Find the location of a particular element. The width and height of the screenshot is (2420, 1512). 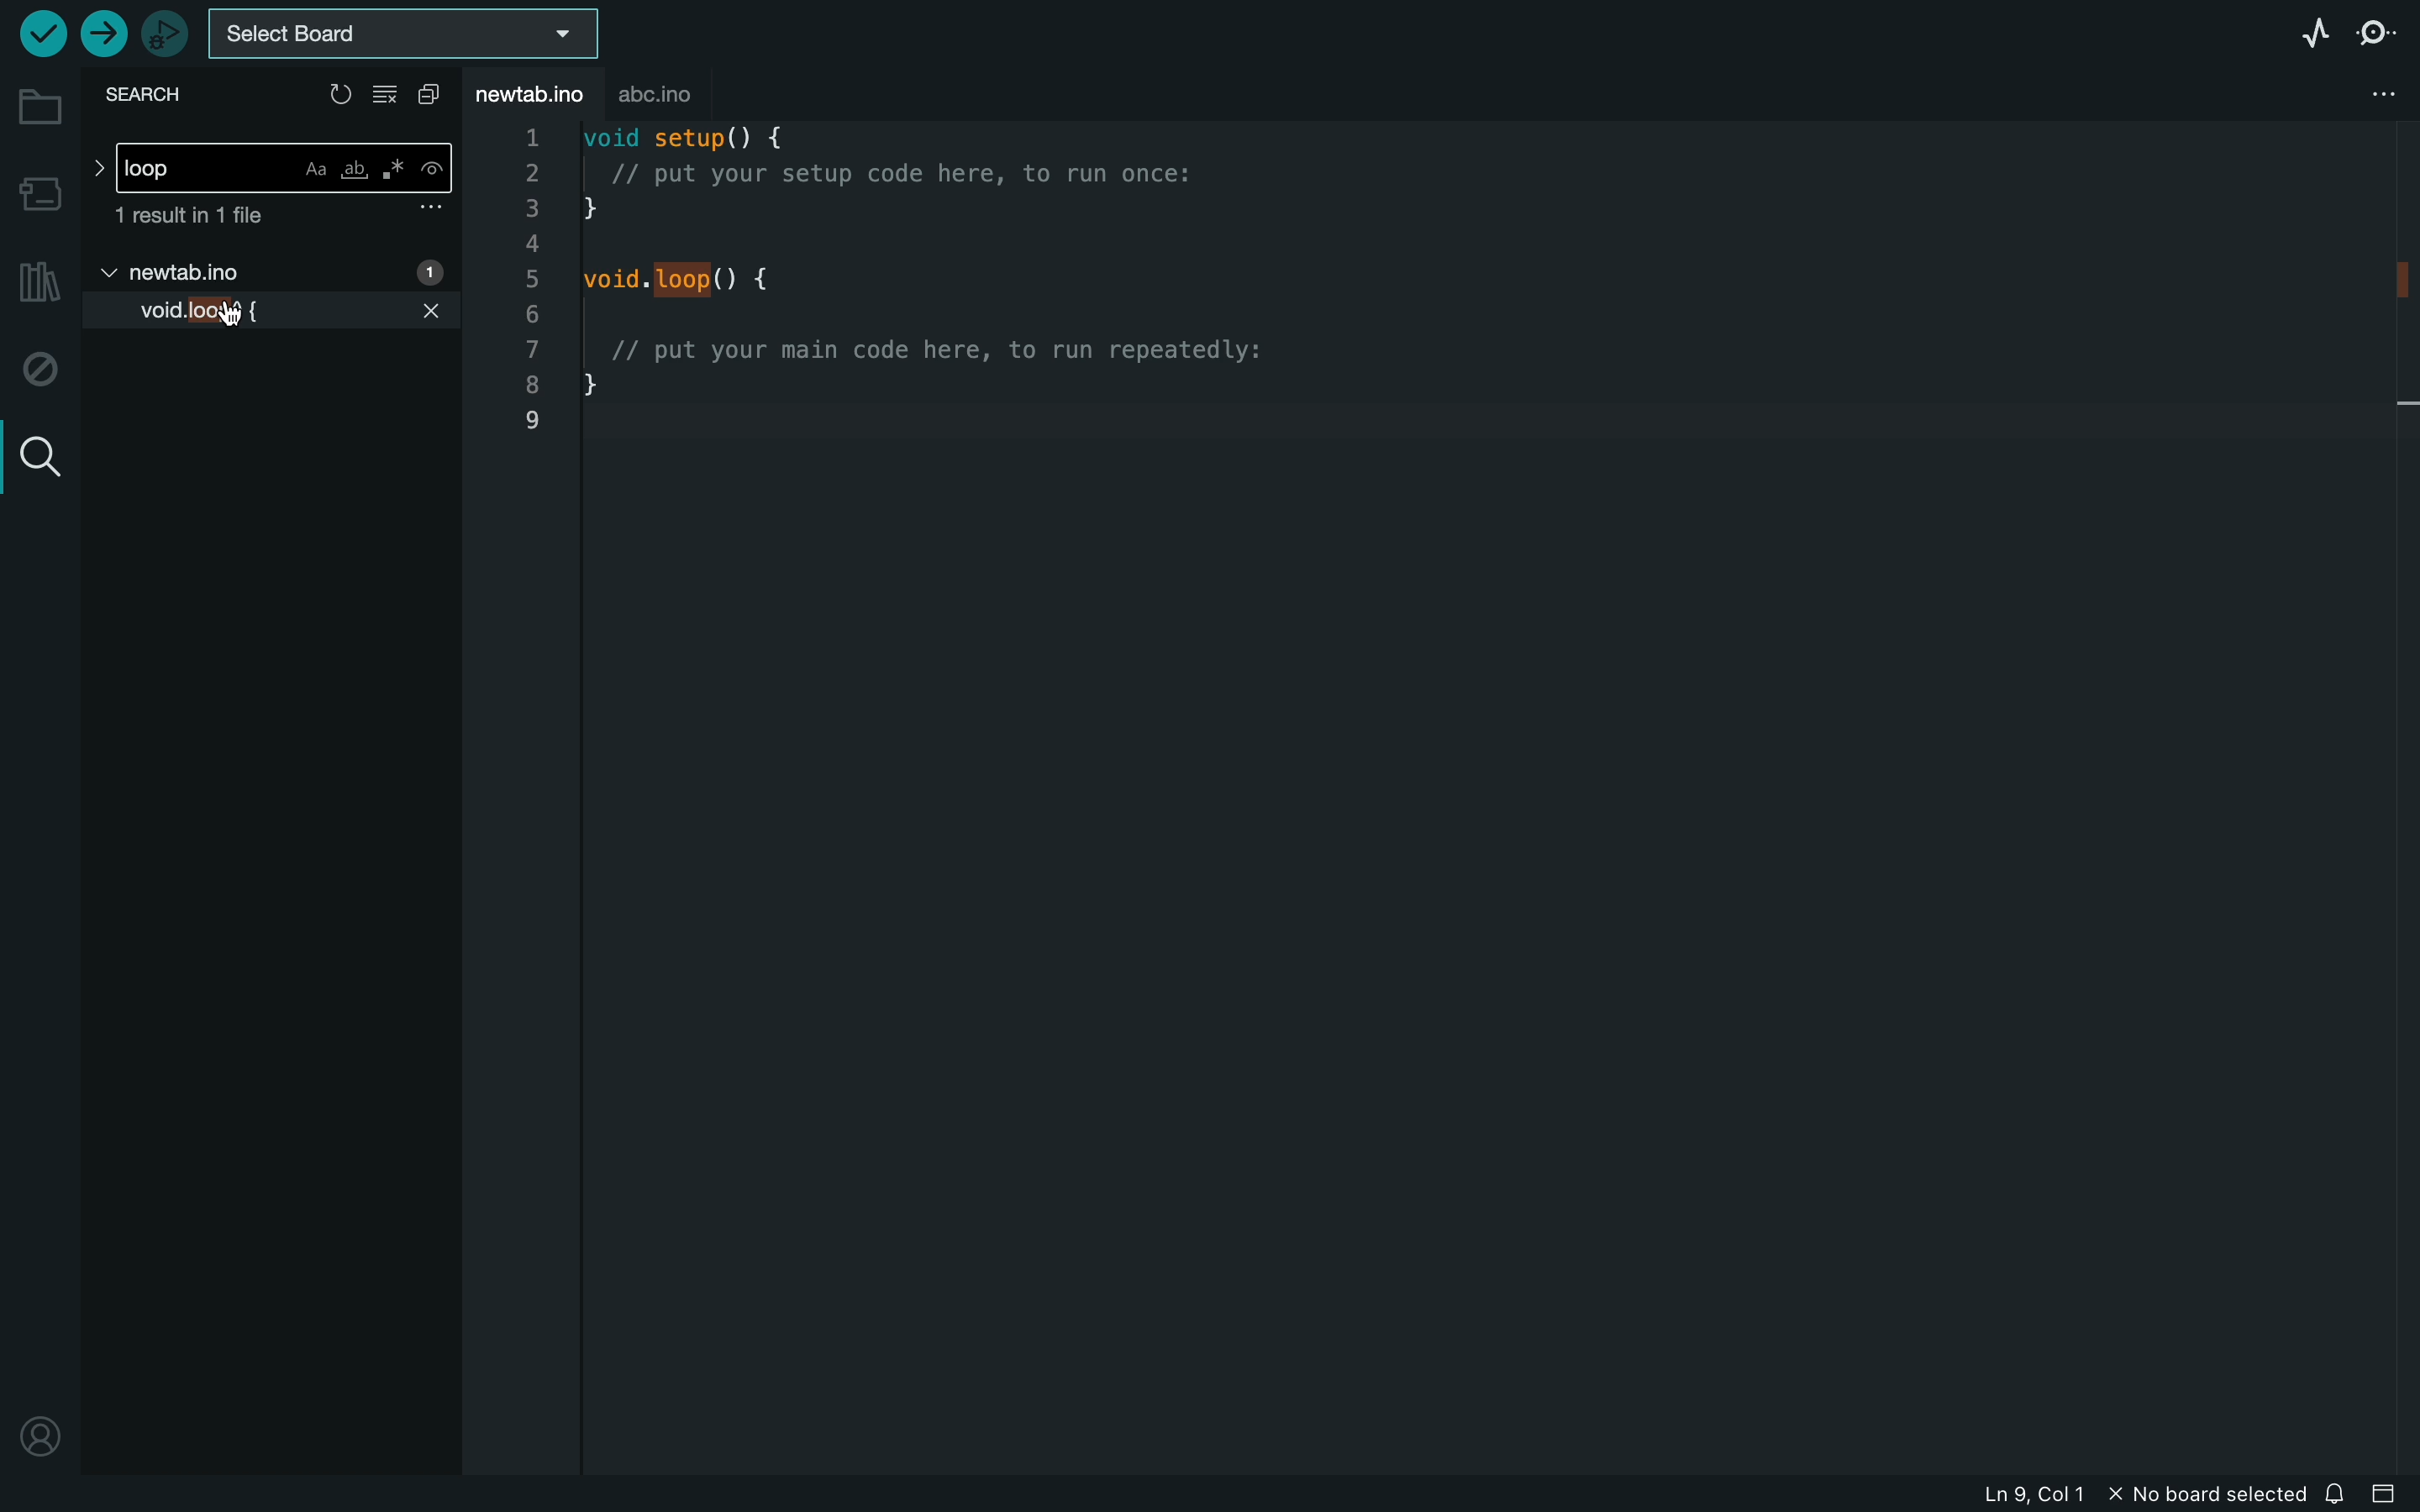

cursor is located at coordinates (227, 315).